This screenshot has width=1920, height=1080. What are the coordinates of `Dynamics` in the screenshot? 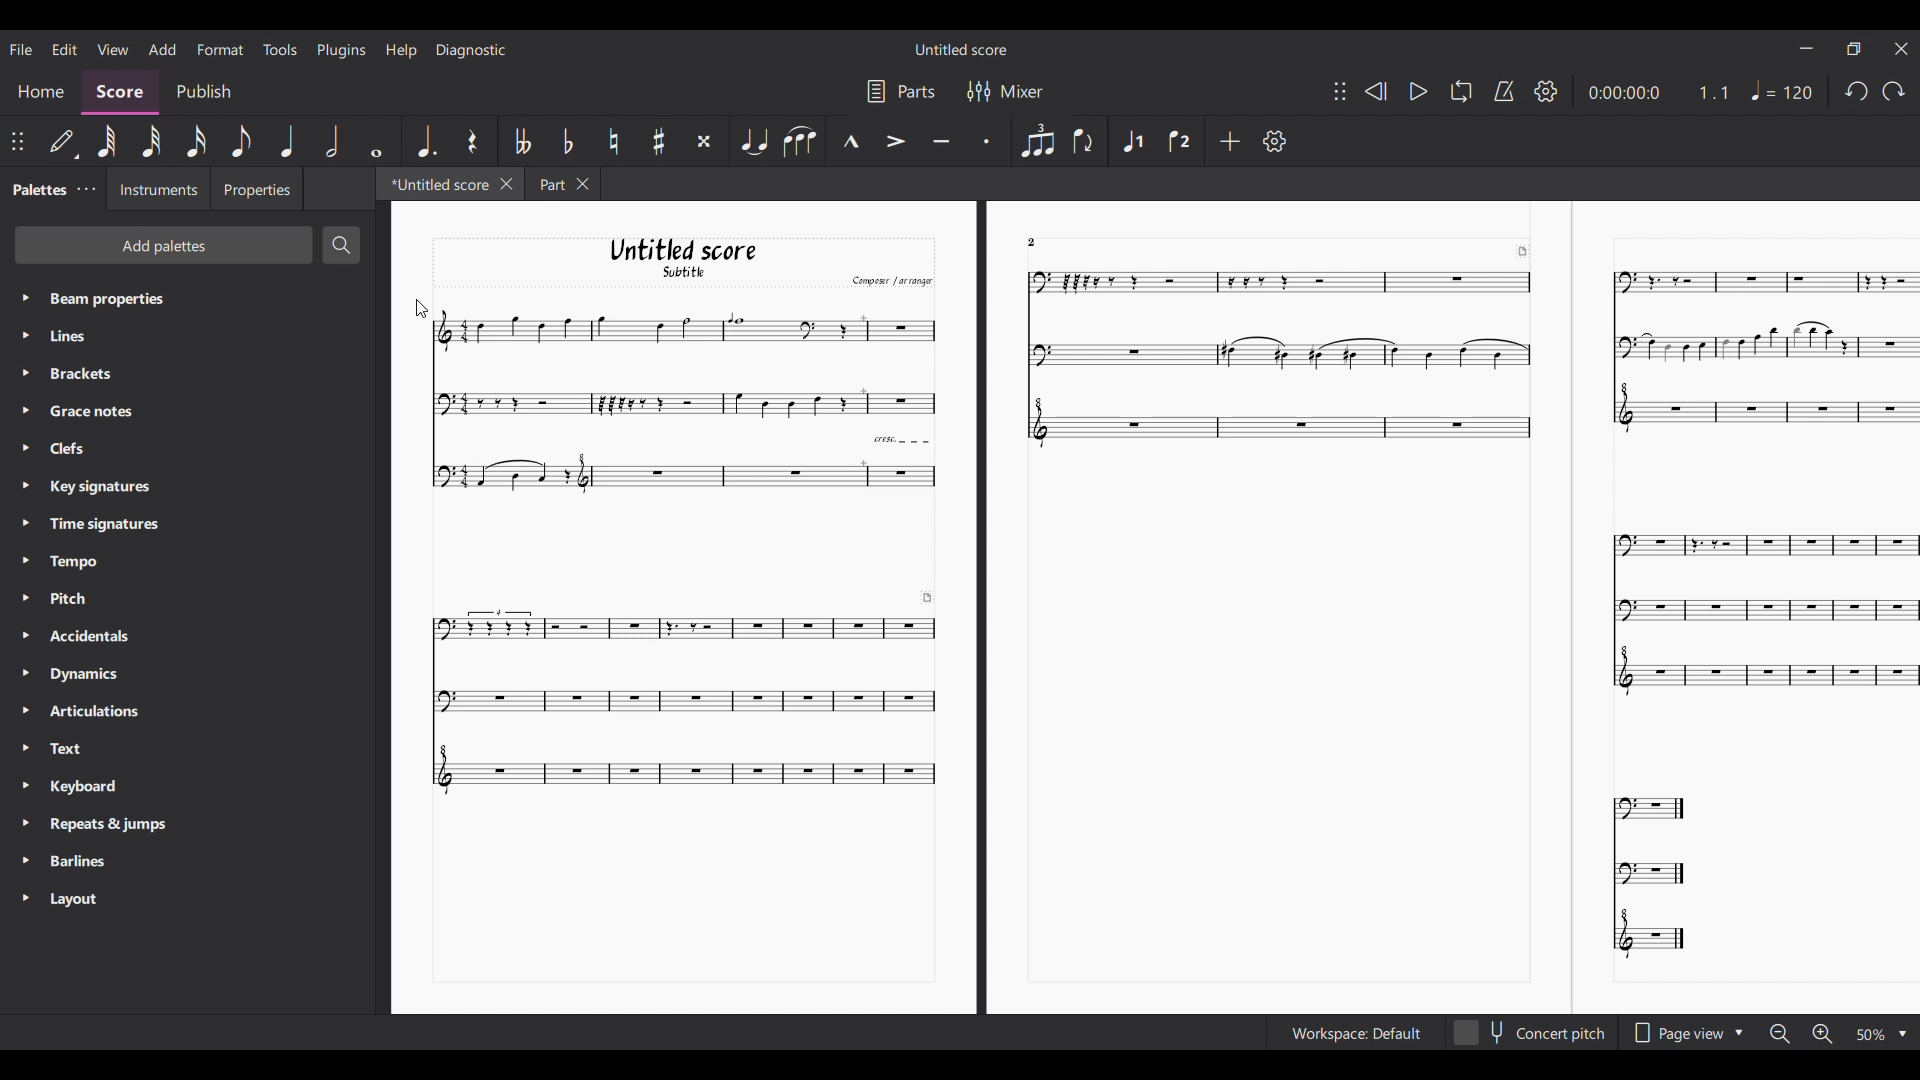 It's located at (93, 673).